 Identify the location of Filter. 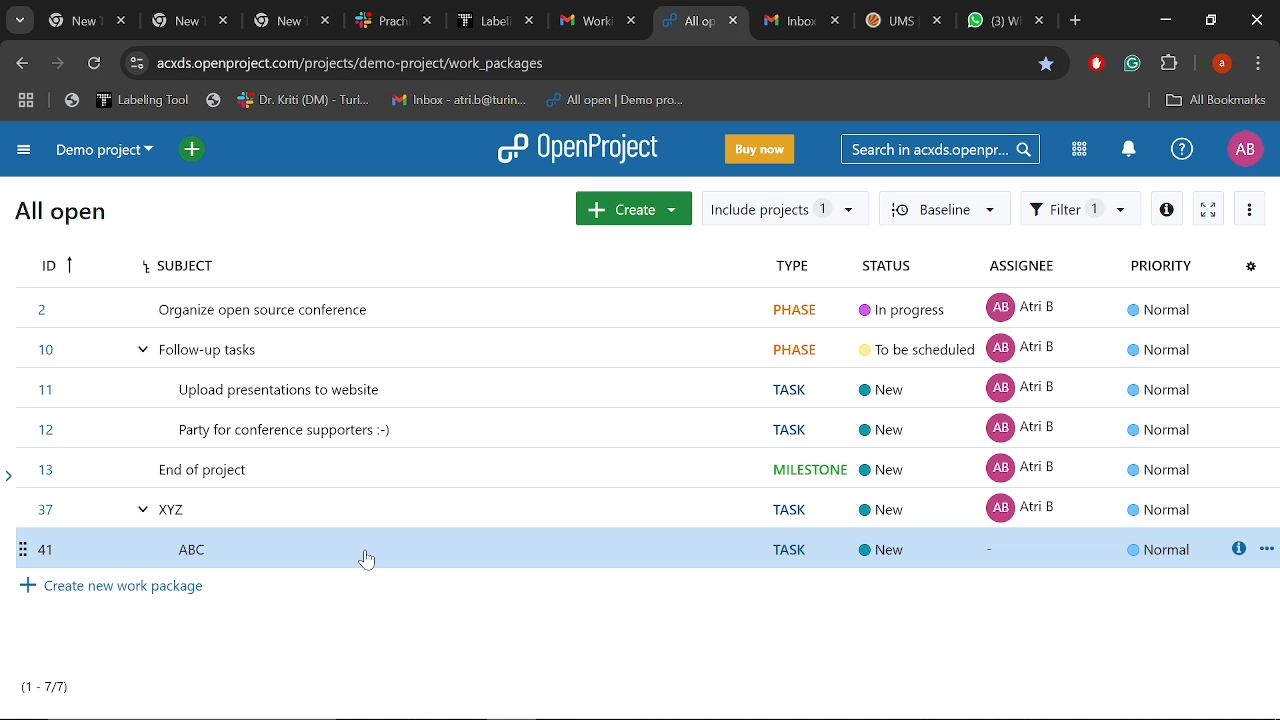
(1080, 210).